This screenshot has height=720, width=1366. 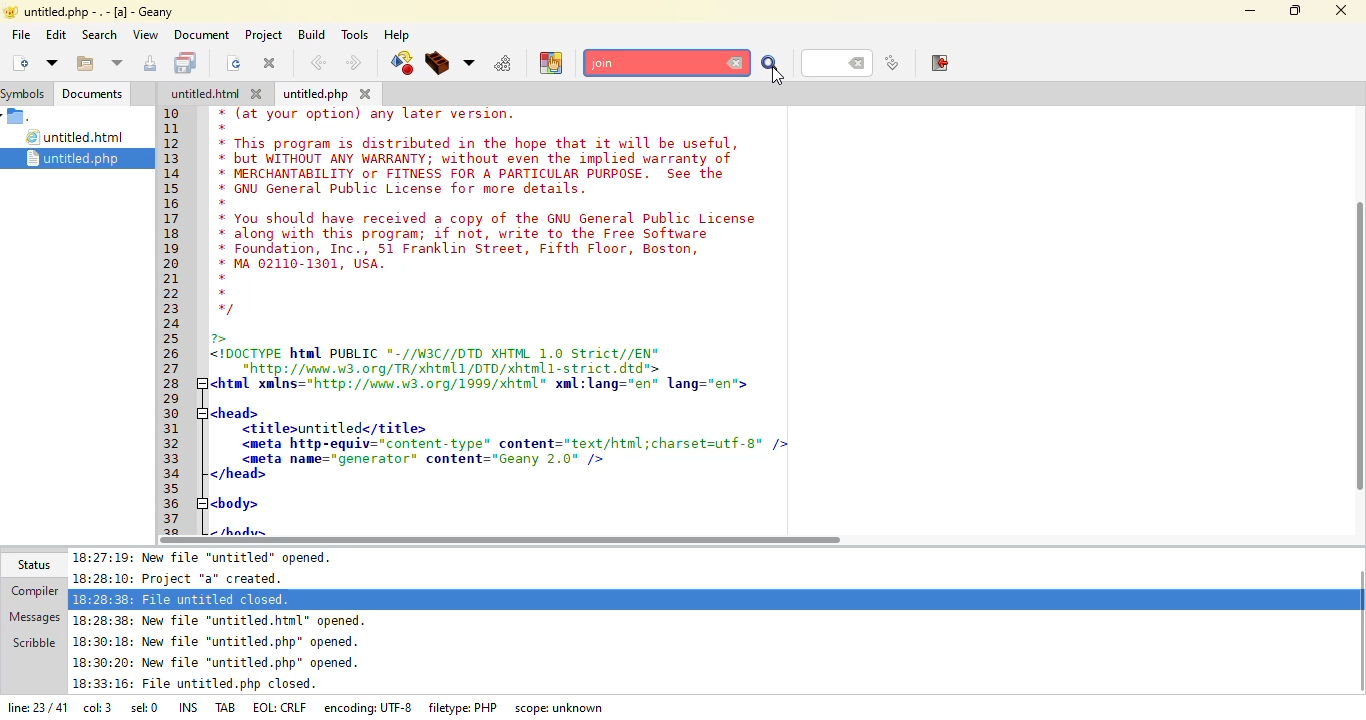 What do you see at coordinates (84, 64) in the screenshot?
I see `open existing` at bounding box center [84, 64].